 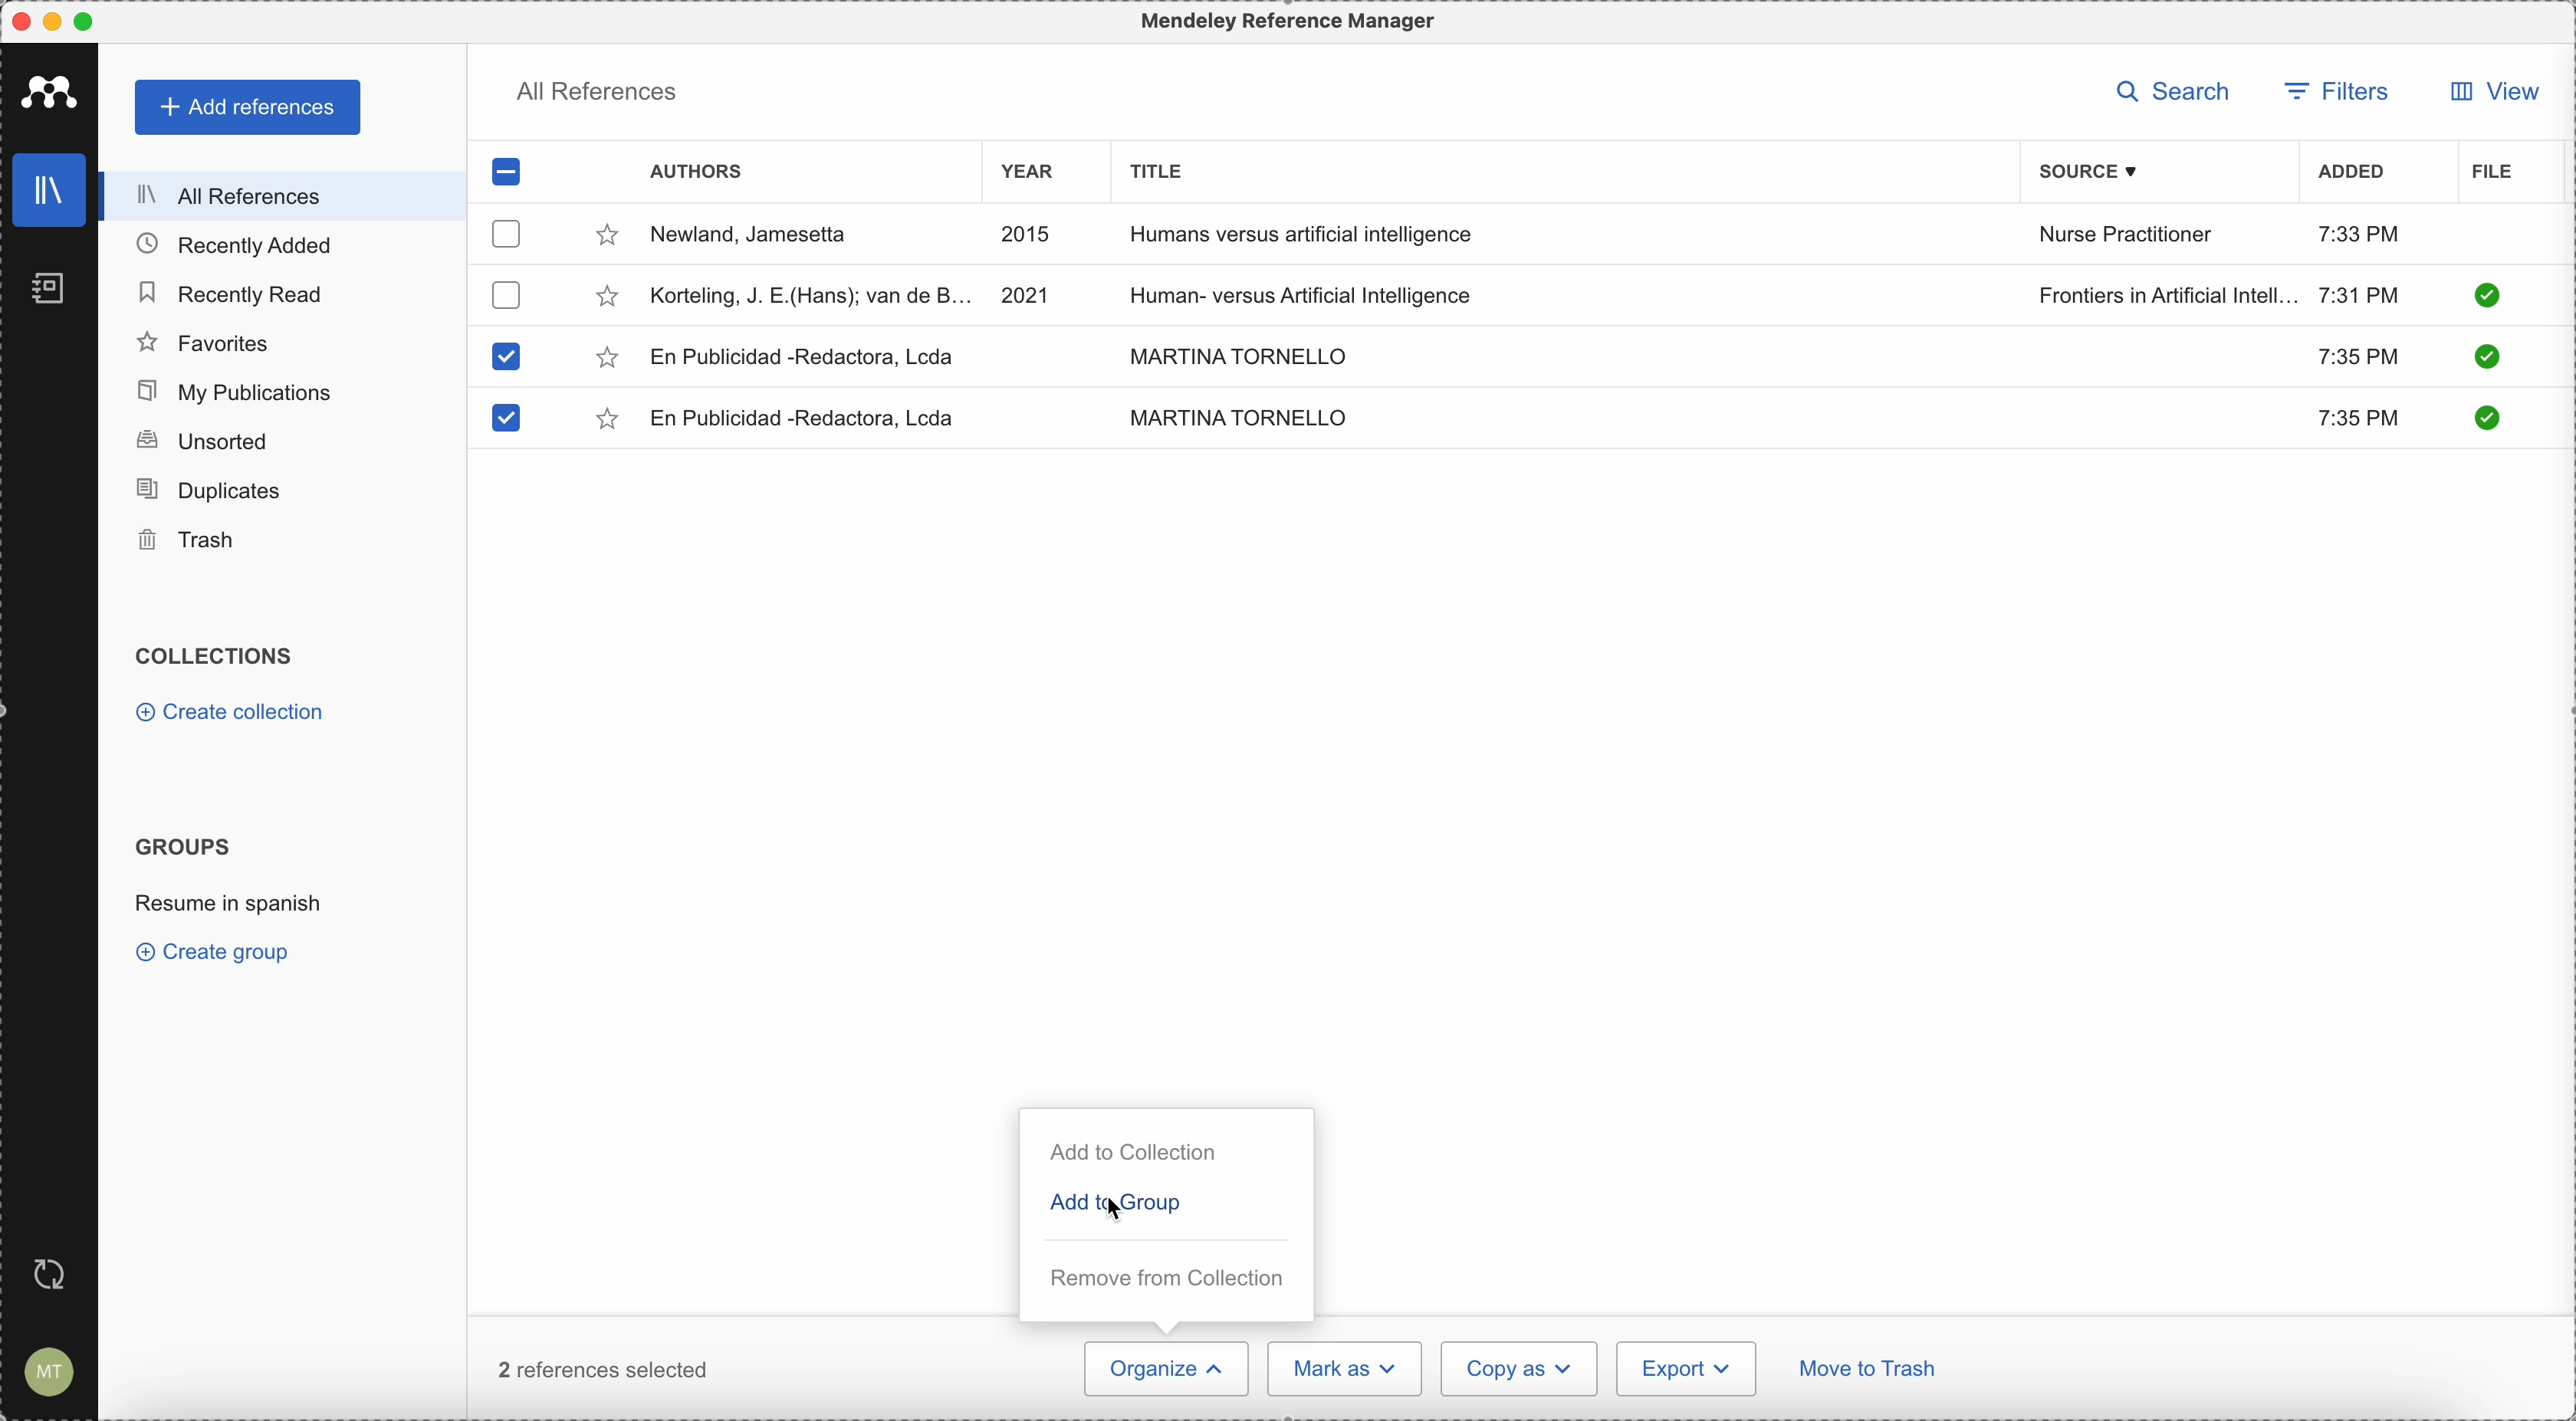 I want to click on checkbox, so click(x=509, y=233).